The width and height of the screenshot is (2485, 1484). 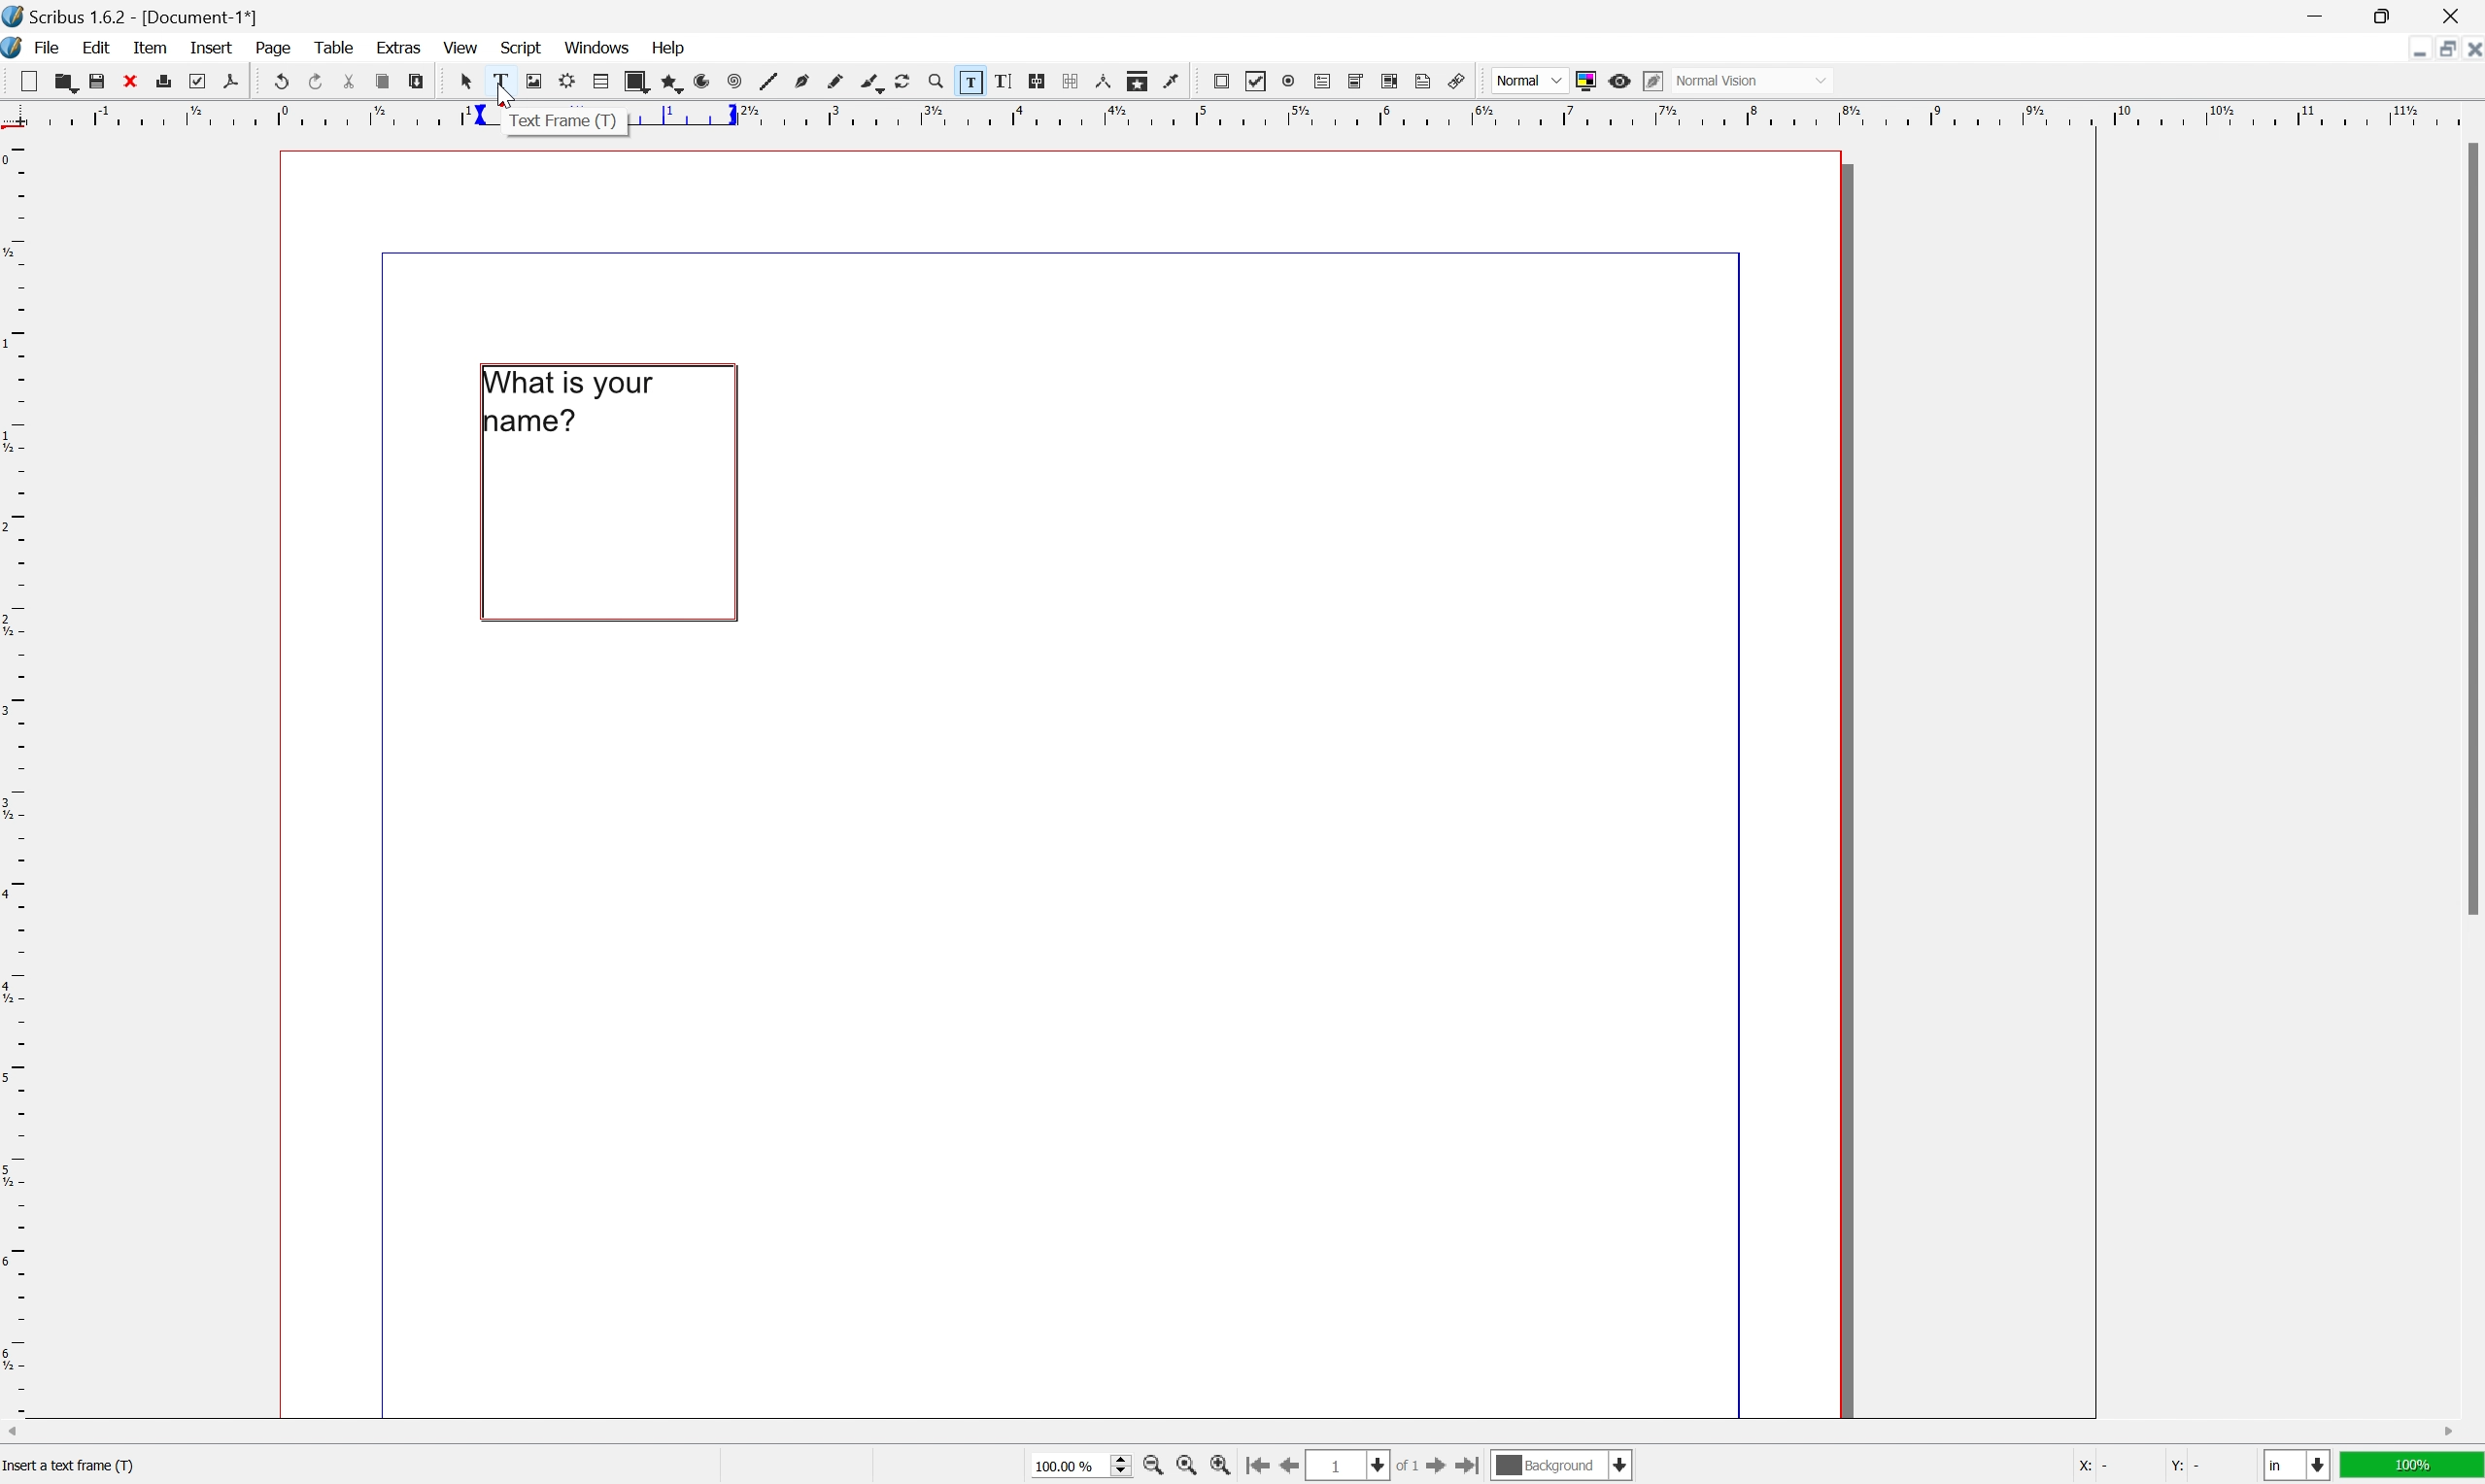 I want to click on view, so click(x=461, y=49).